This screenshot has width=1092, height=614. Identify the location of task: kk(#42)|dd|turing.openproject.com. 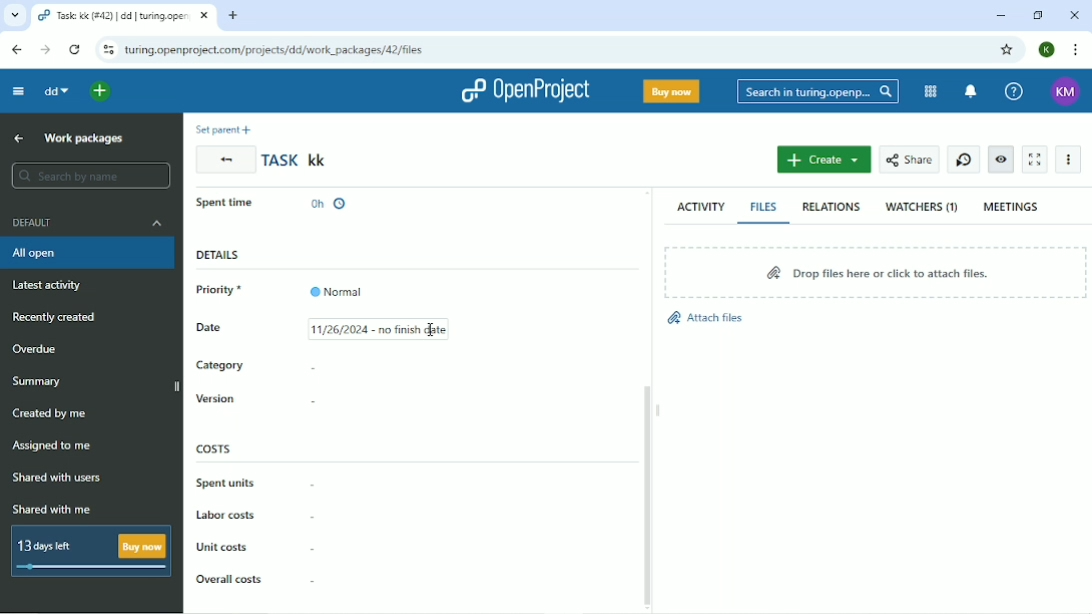
(124, 16).